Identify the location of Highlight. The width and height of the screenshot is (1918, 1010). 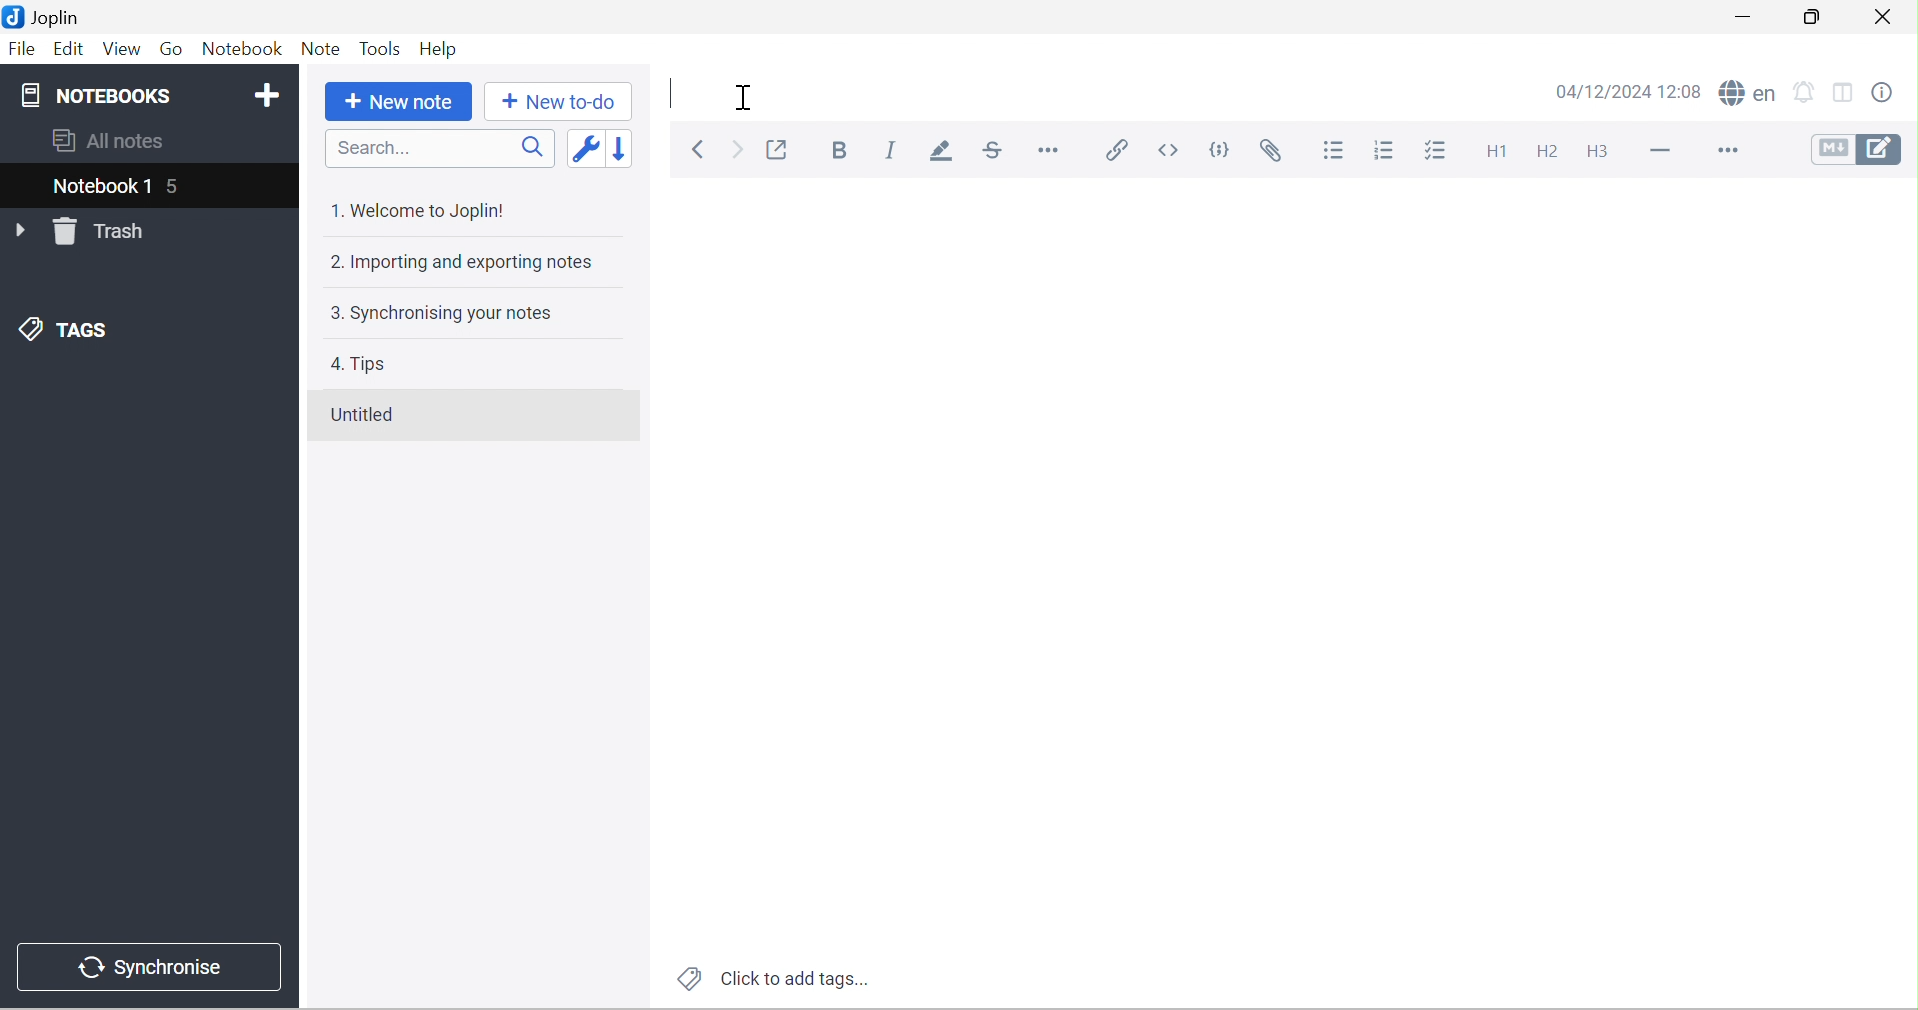
(943, 154).